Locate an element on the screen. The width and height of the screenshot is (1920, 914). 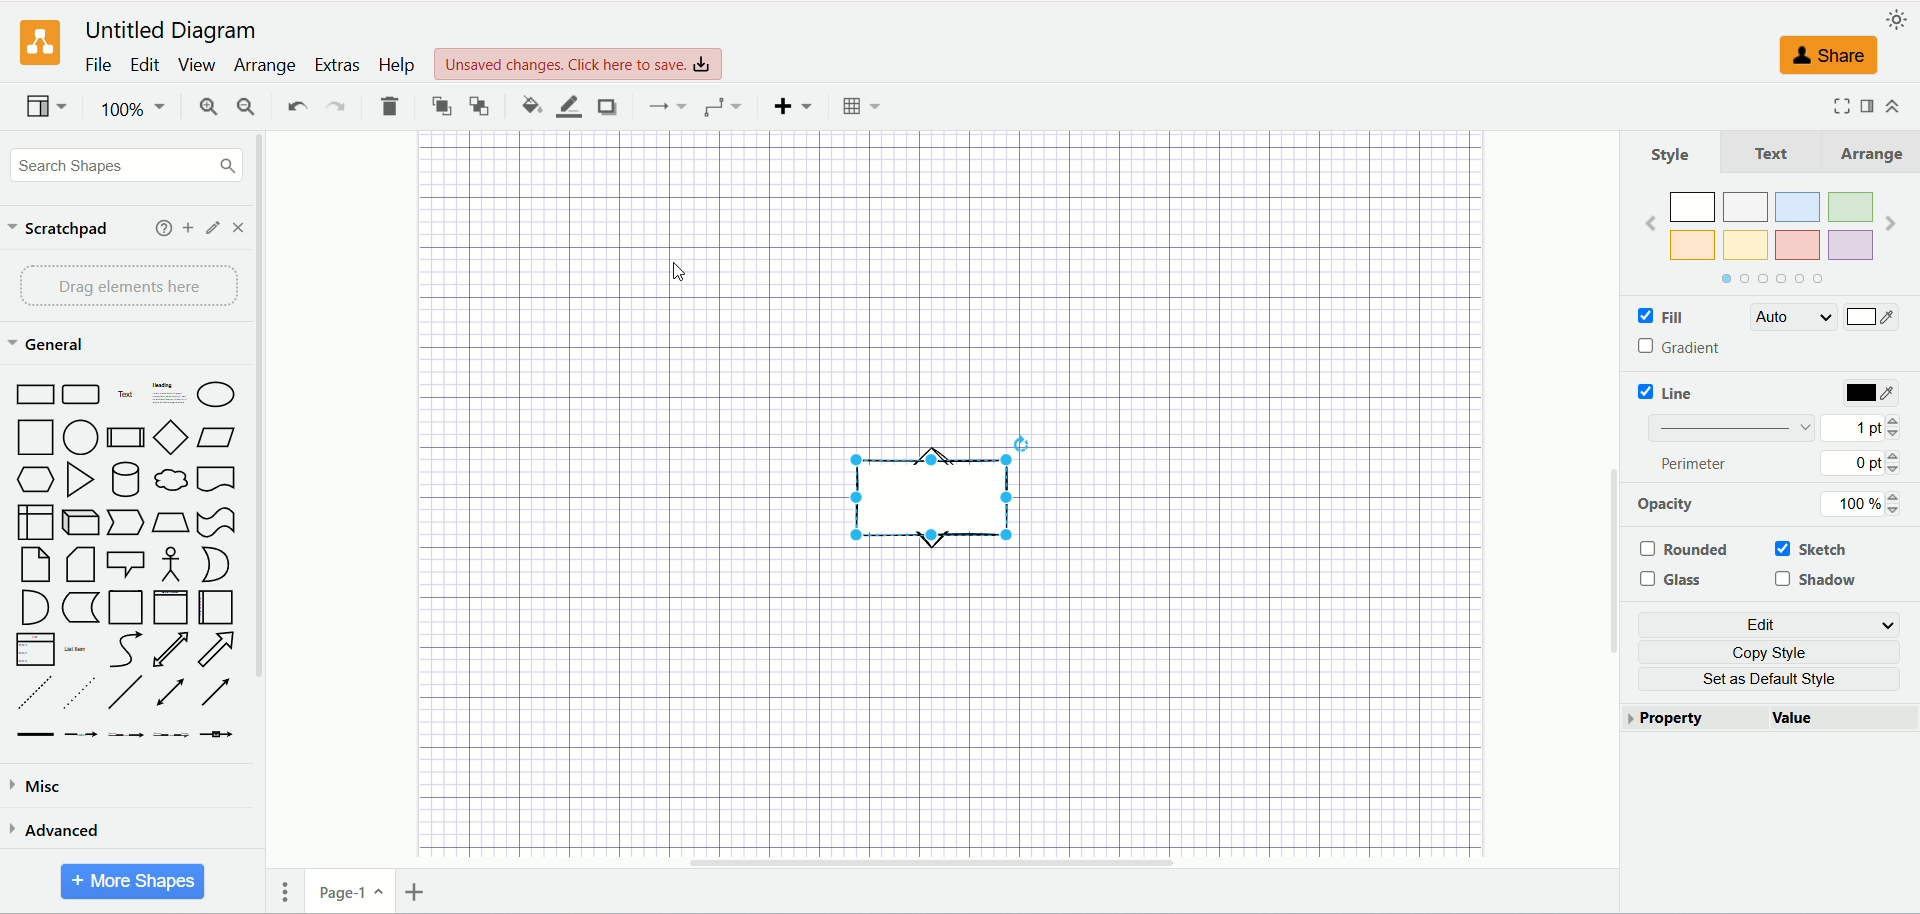
Step is located at coordinates (124, 522).